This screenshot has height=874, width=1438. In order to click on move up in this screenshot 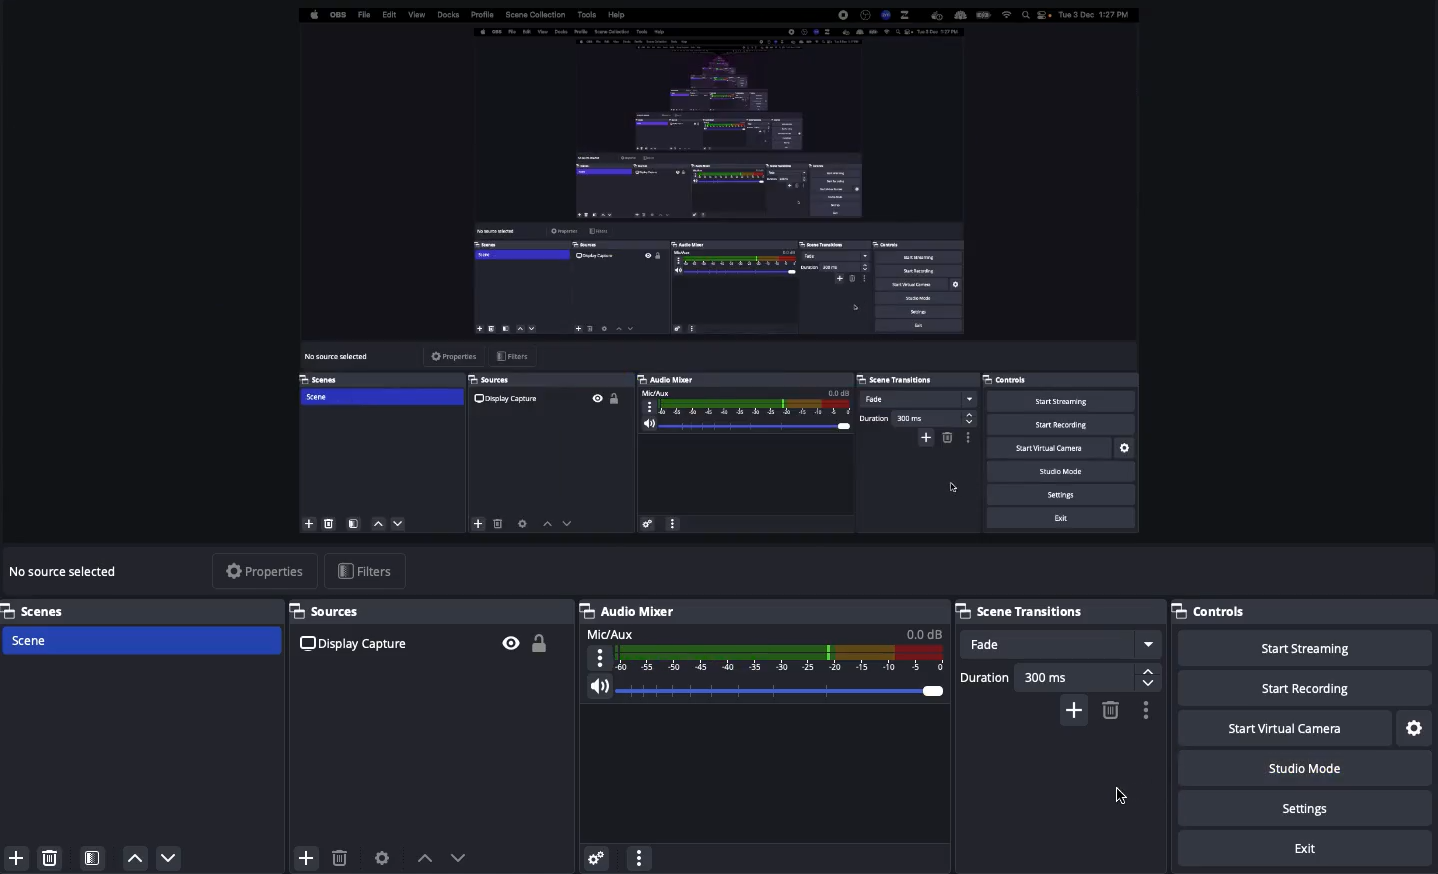, I will do `click(136, 859)`.